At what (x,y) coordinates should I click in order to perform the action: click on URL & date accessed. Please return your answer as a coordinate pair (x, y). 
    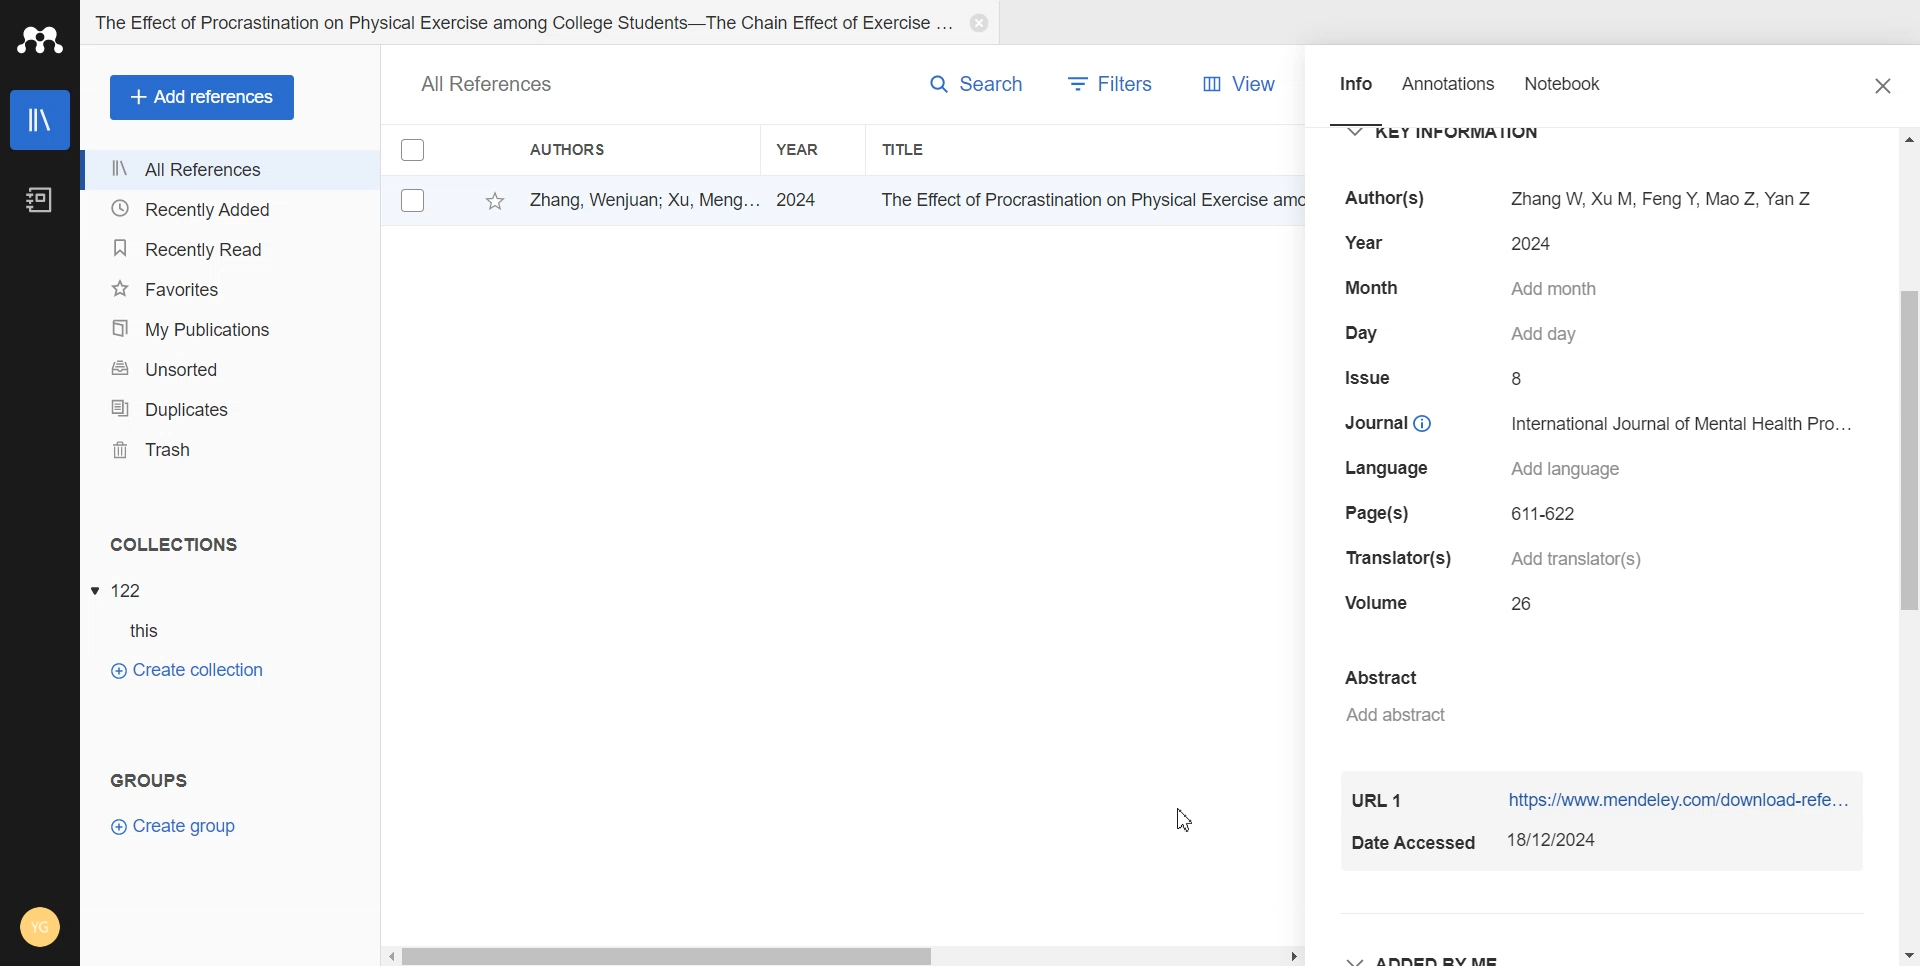
    Looking at the image, I should click on (1608, 825).